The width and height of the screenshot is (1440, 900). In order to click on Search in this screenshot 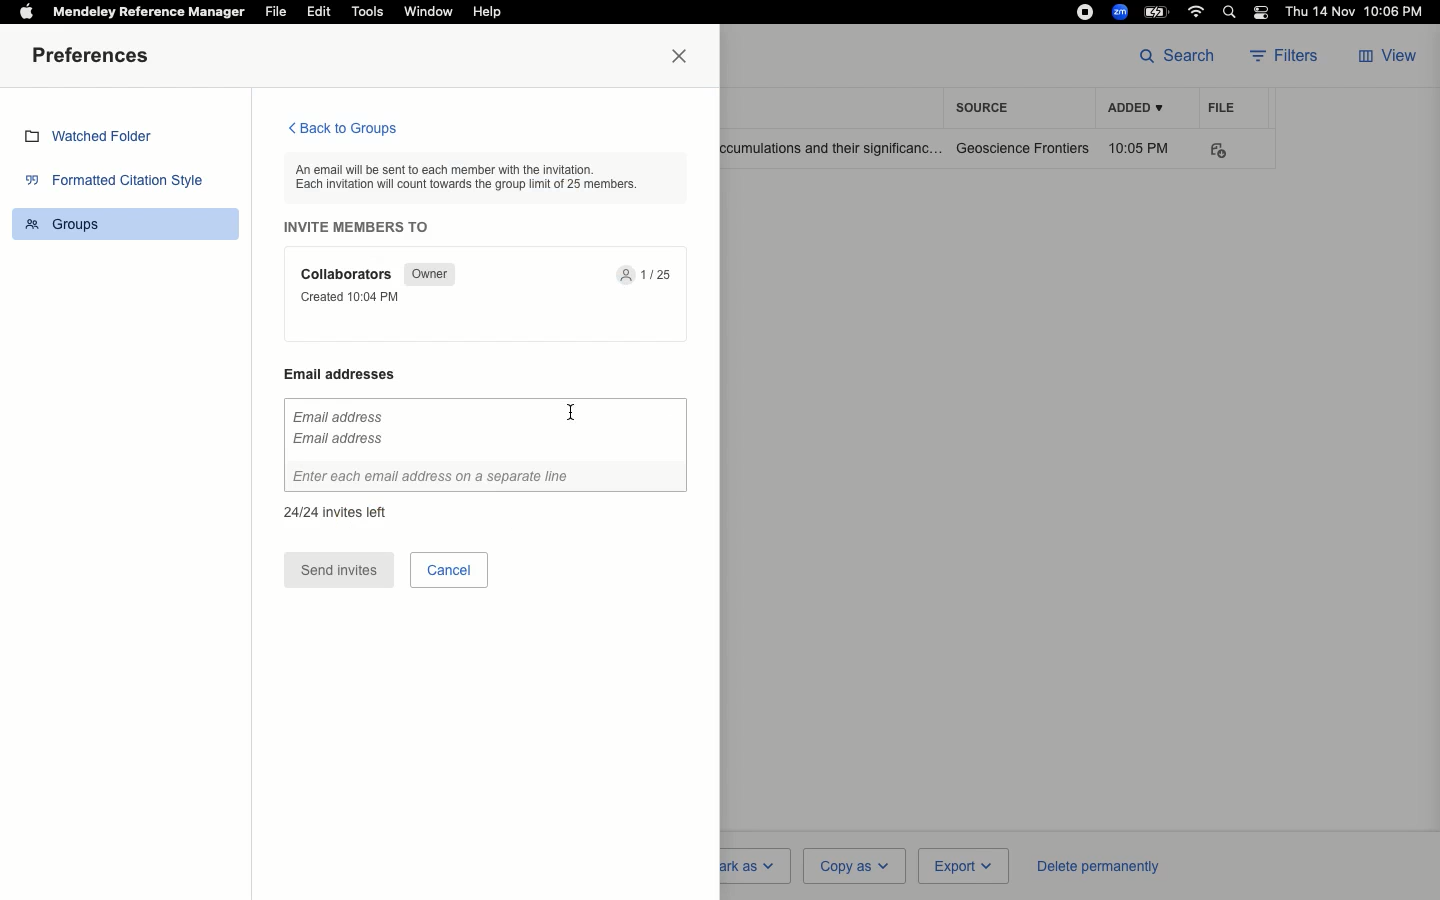, I will do `click(1177, 54)`.